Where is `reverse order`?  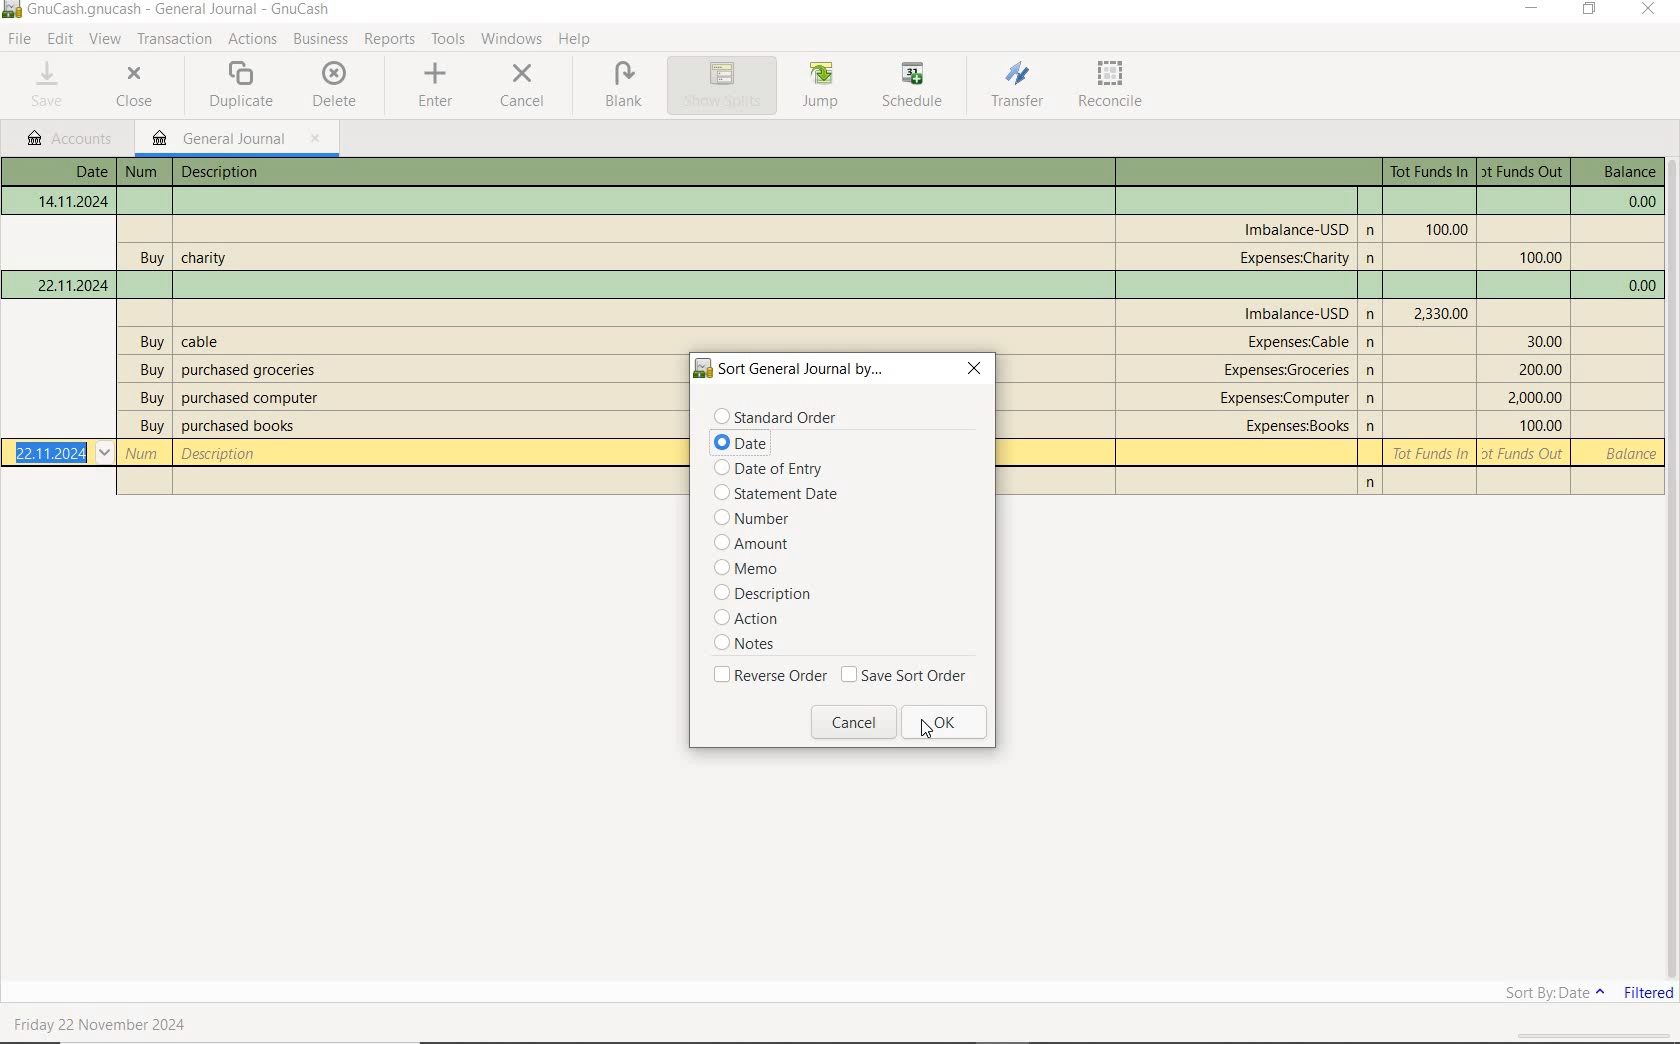
reverse order is located at coordinates (770, 677).